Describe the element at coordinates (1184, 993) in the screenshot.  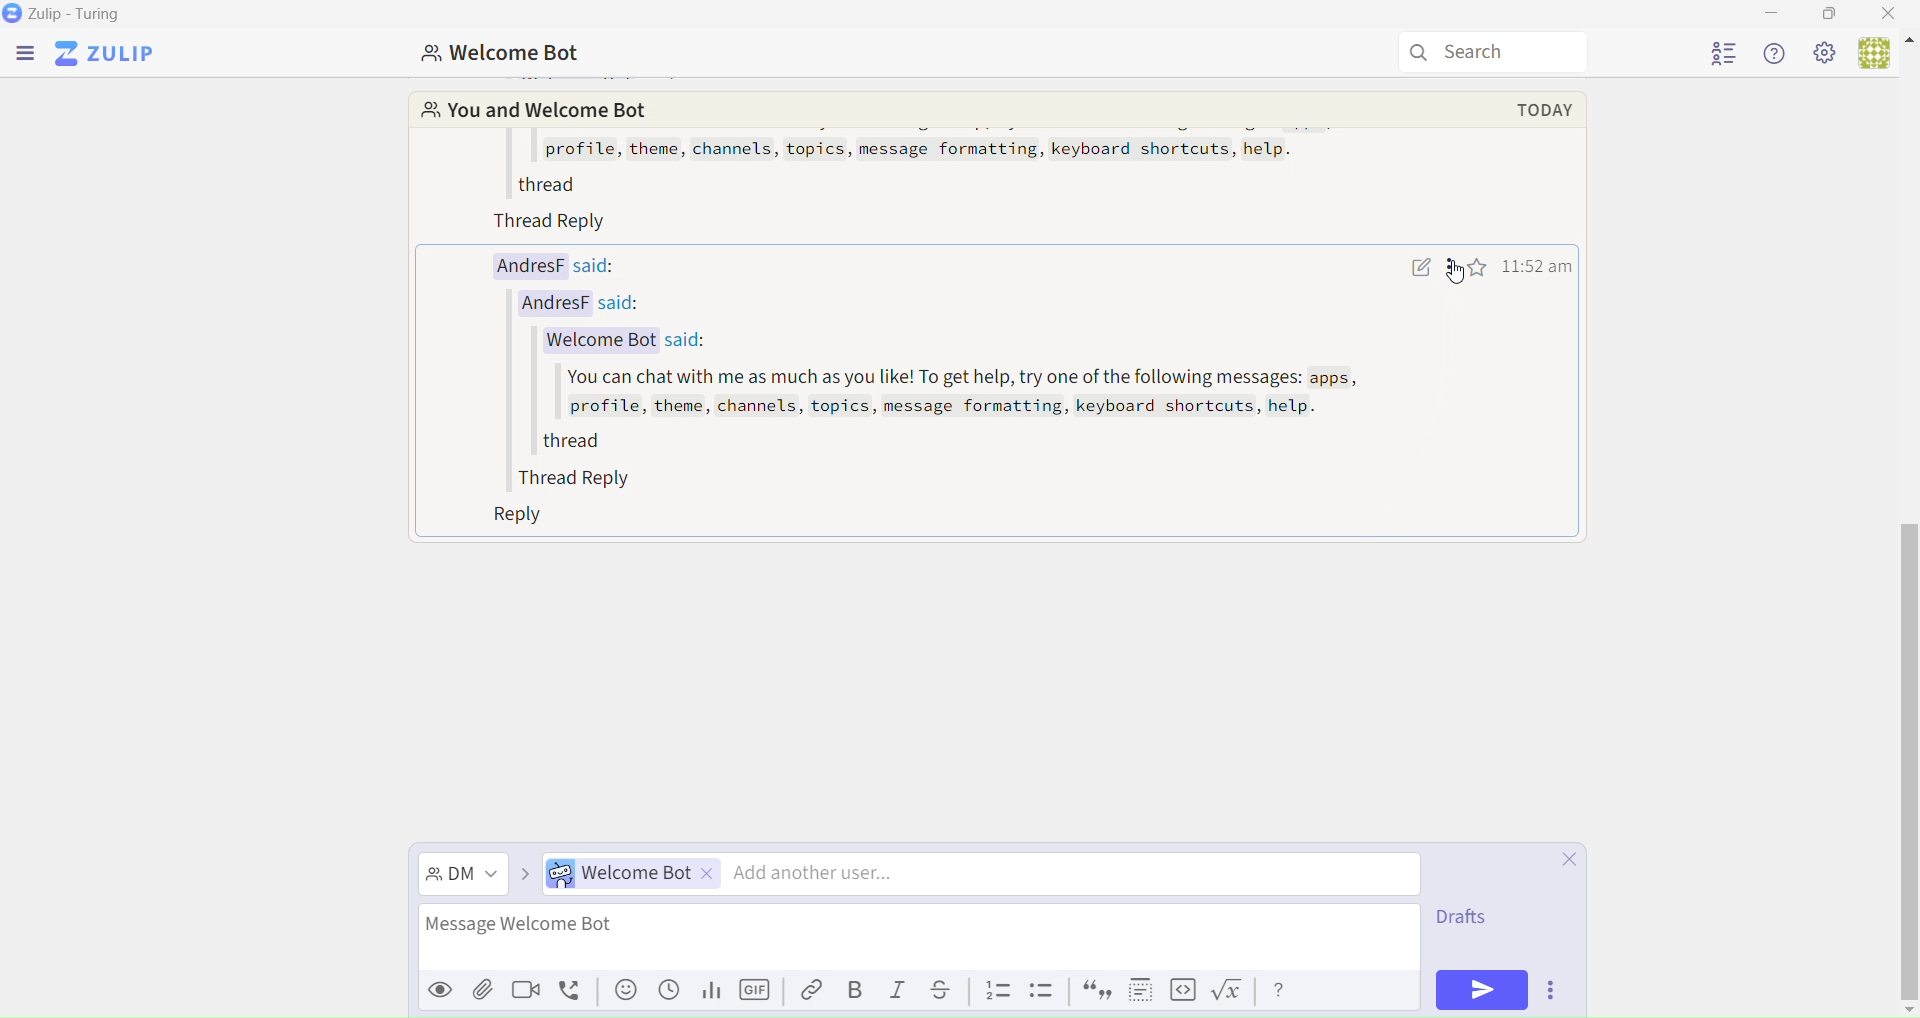
I see `code` at that location.